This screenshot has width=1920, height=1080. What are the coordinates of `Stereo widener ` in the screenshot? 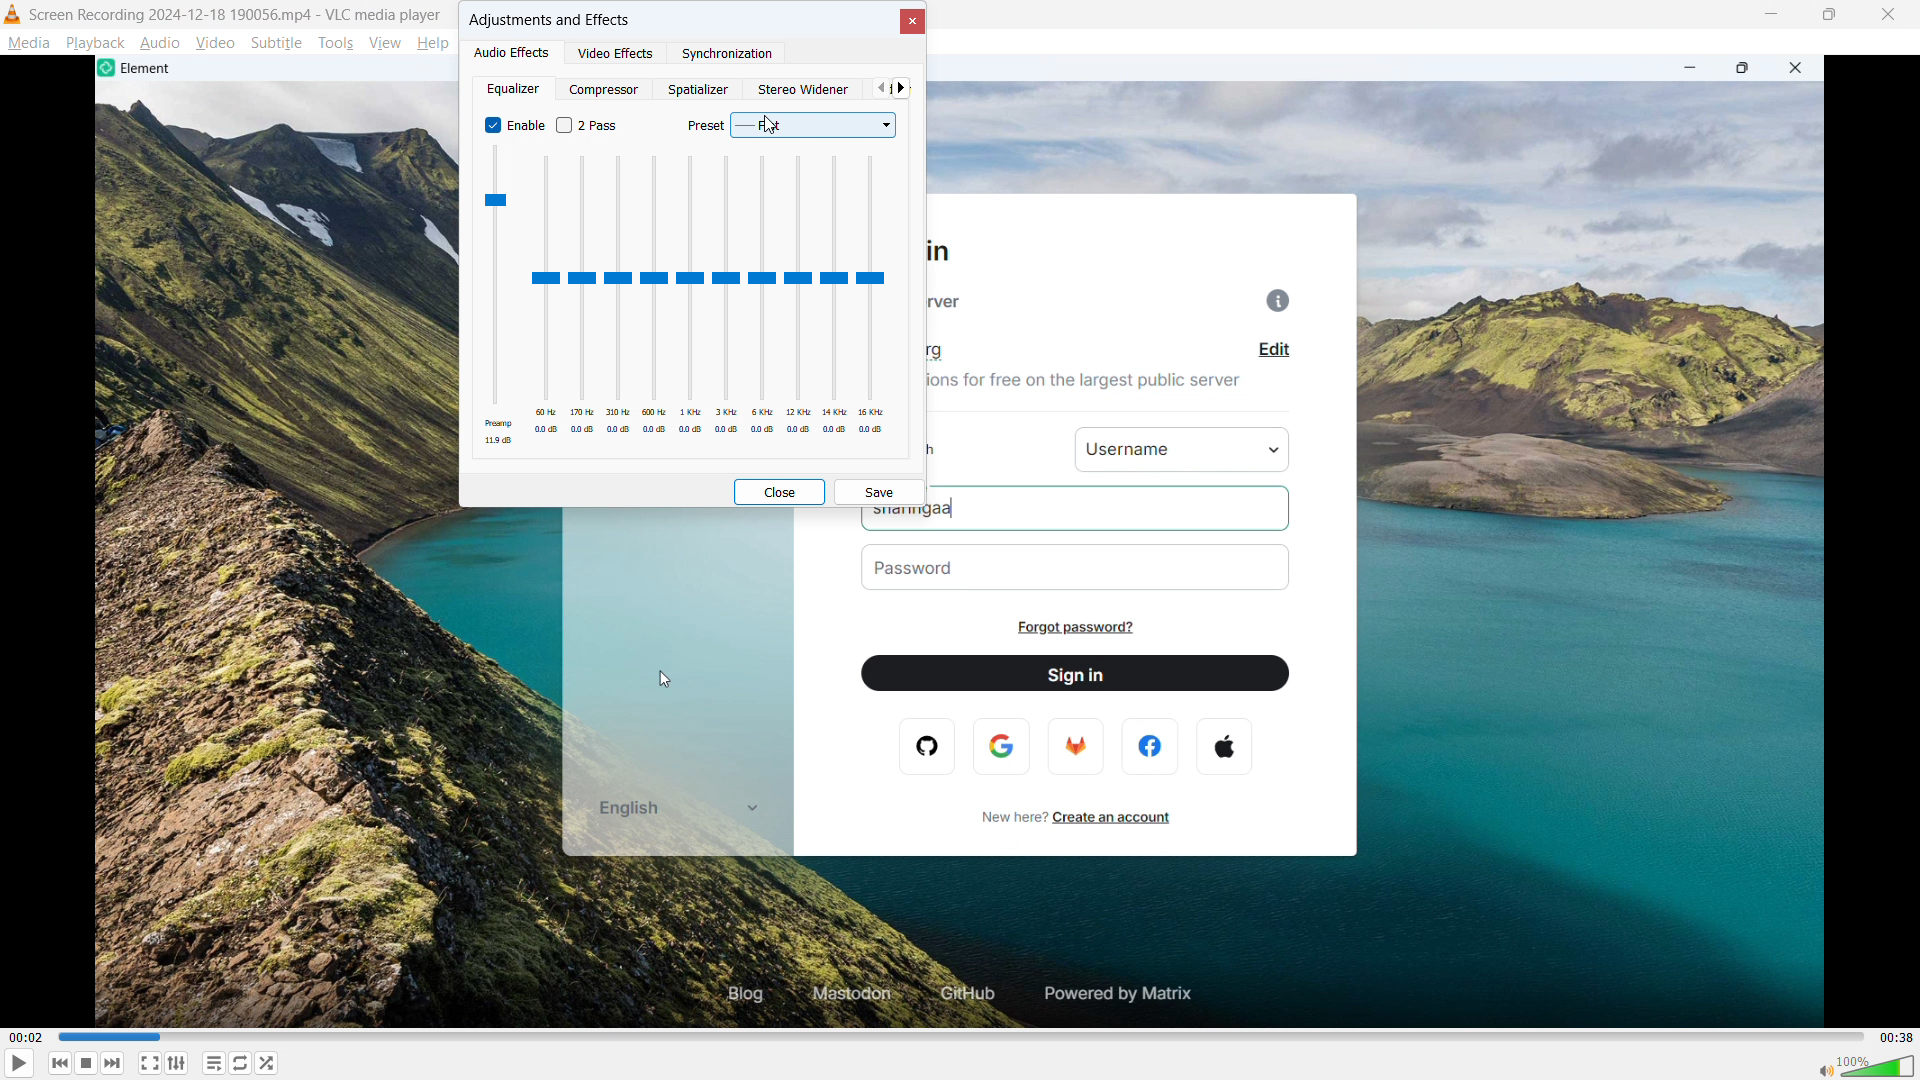 It's located at (805, 89).